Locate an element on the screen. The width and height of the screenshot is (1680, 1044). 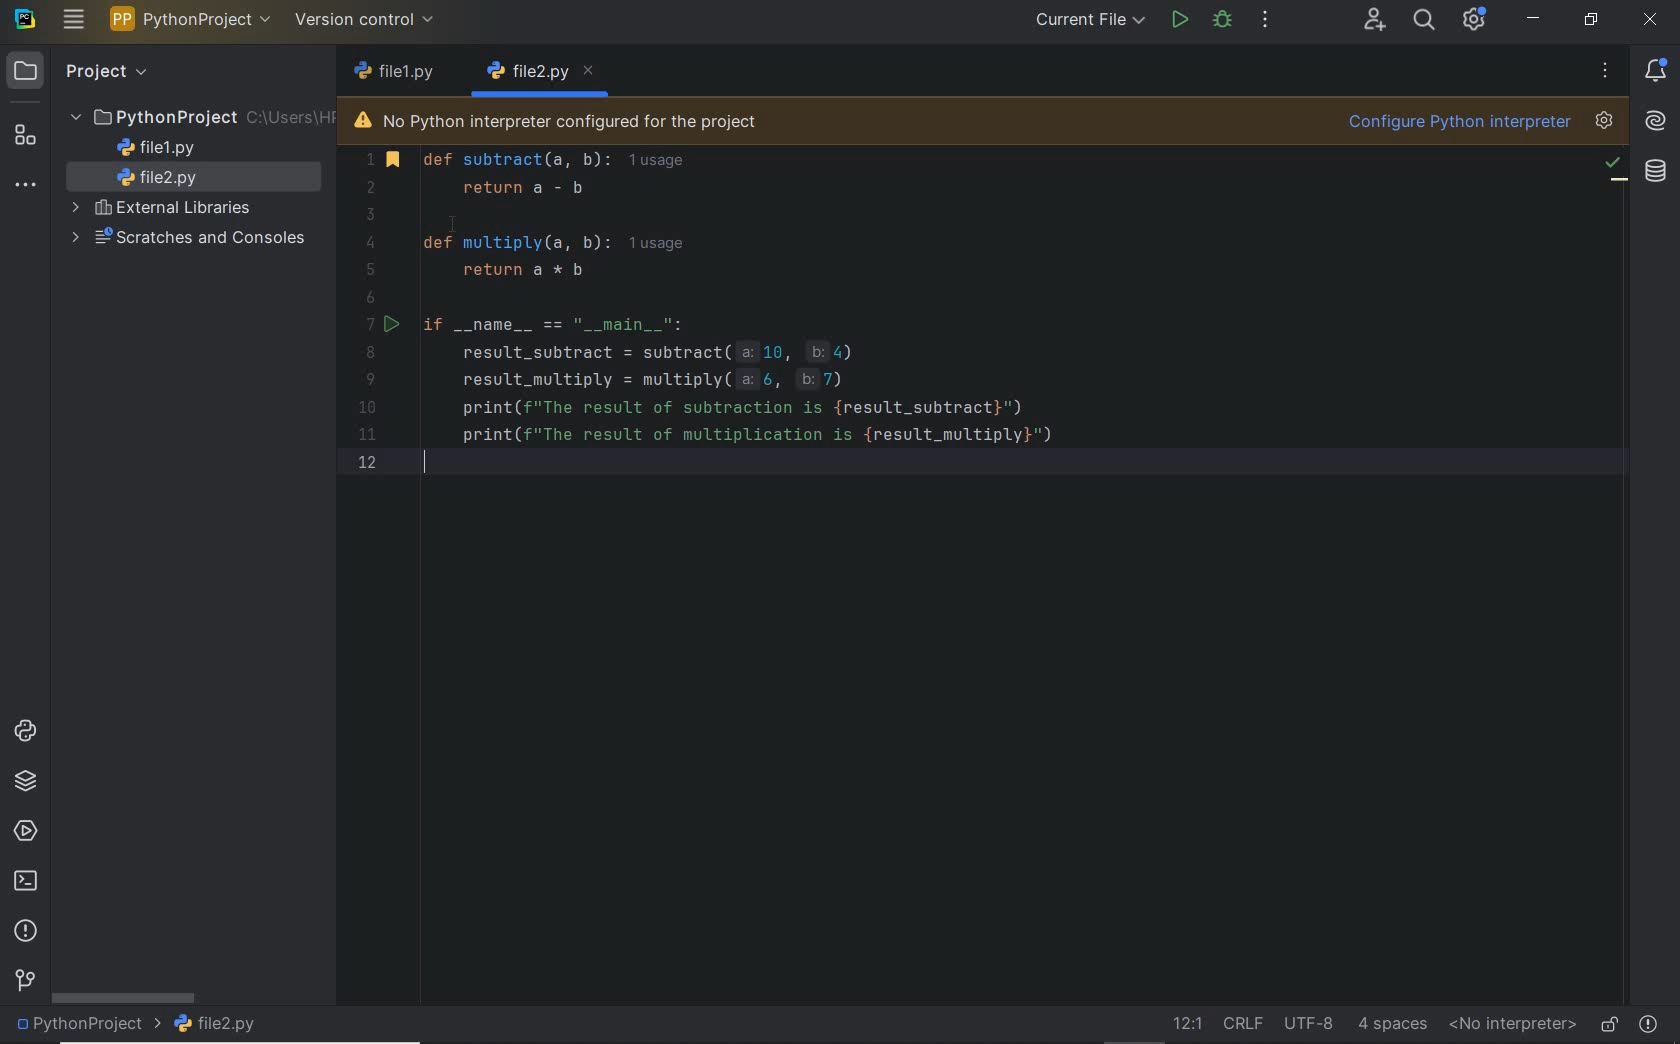
run is located at coordinates (1180, 18).